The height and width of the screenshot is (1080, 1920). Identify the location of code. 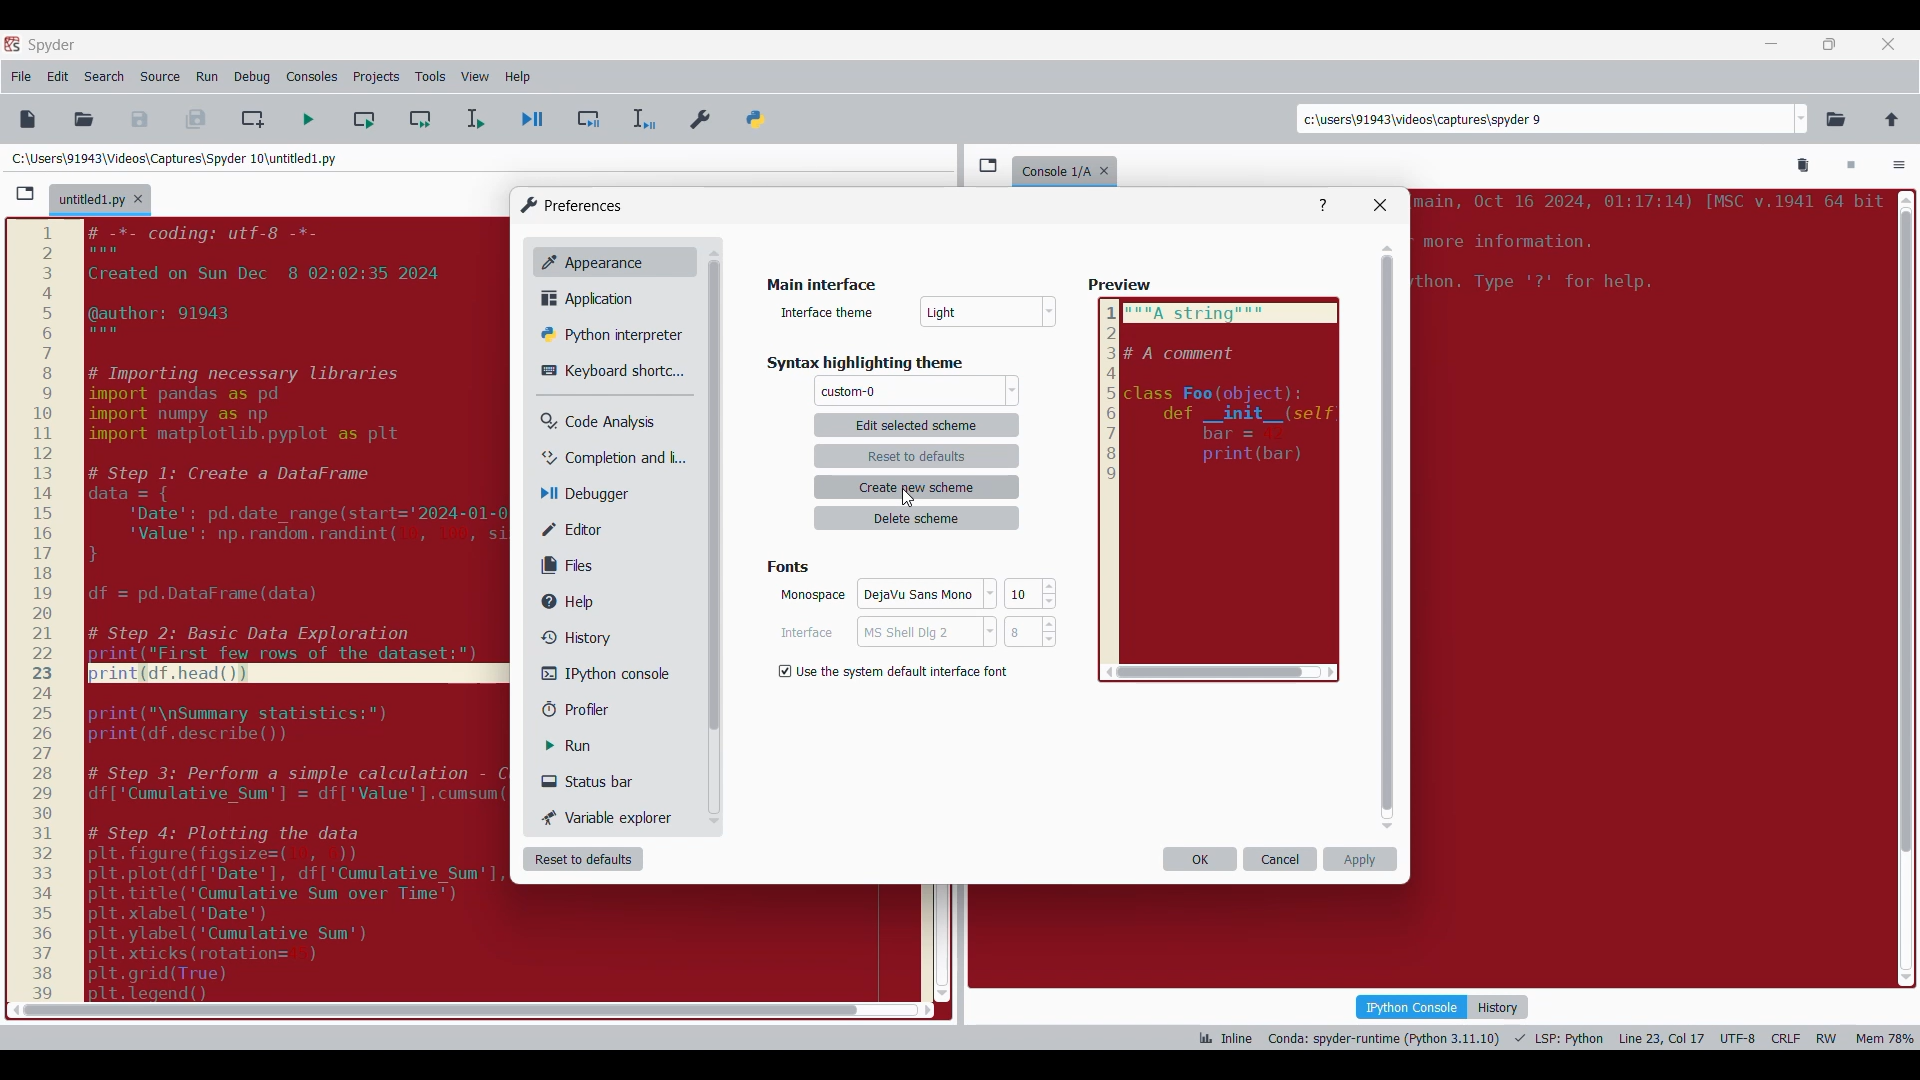
(1645, 250).